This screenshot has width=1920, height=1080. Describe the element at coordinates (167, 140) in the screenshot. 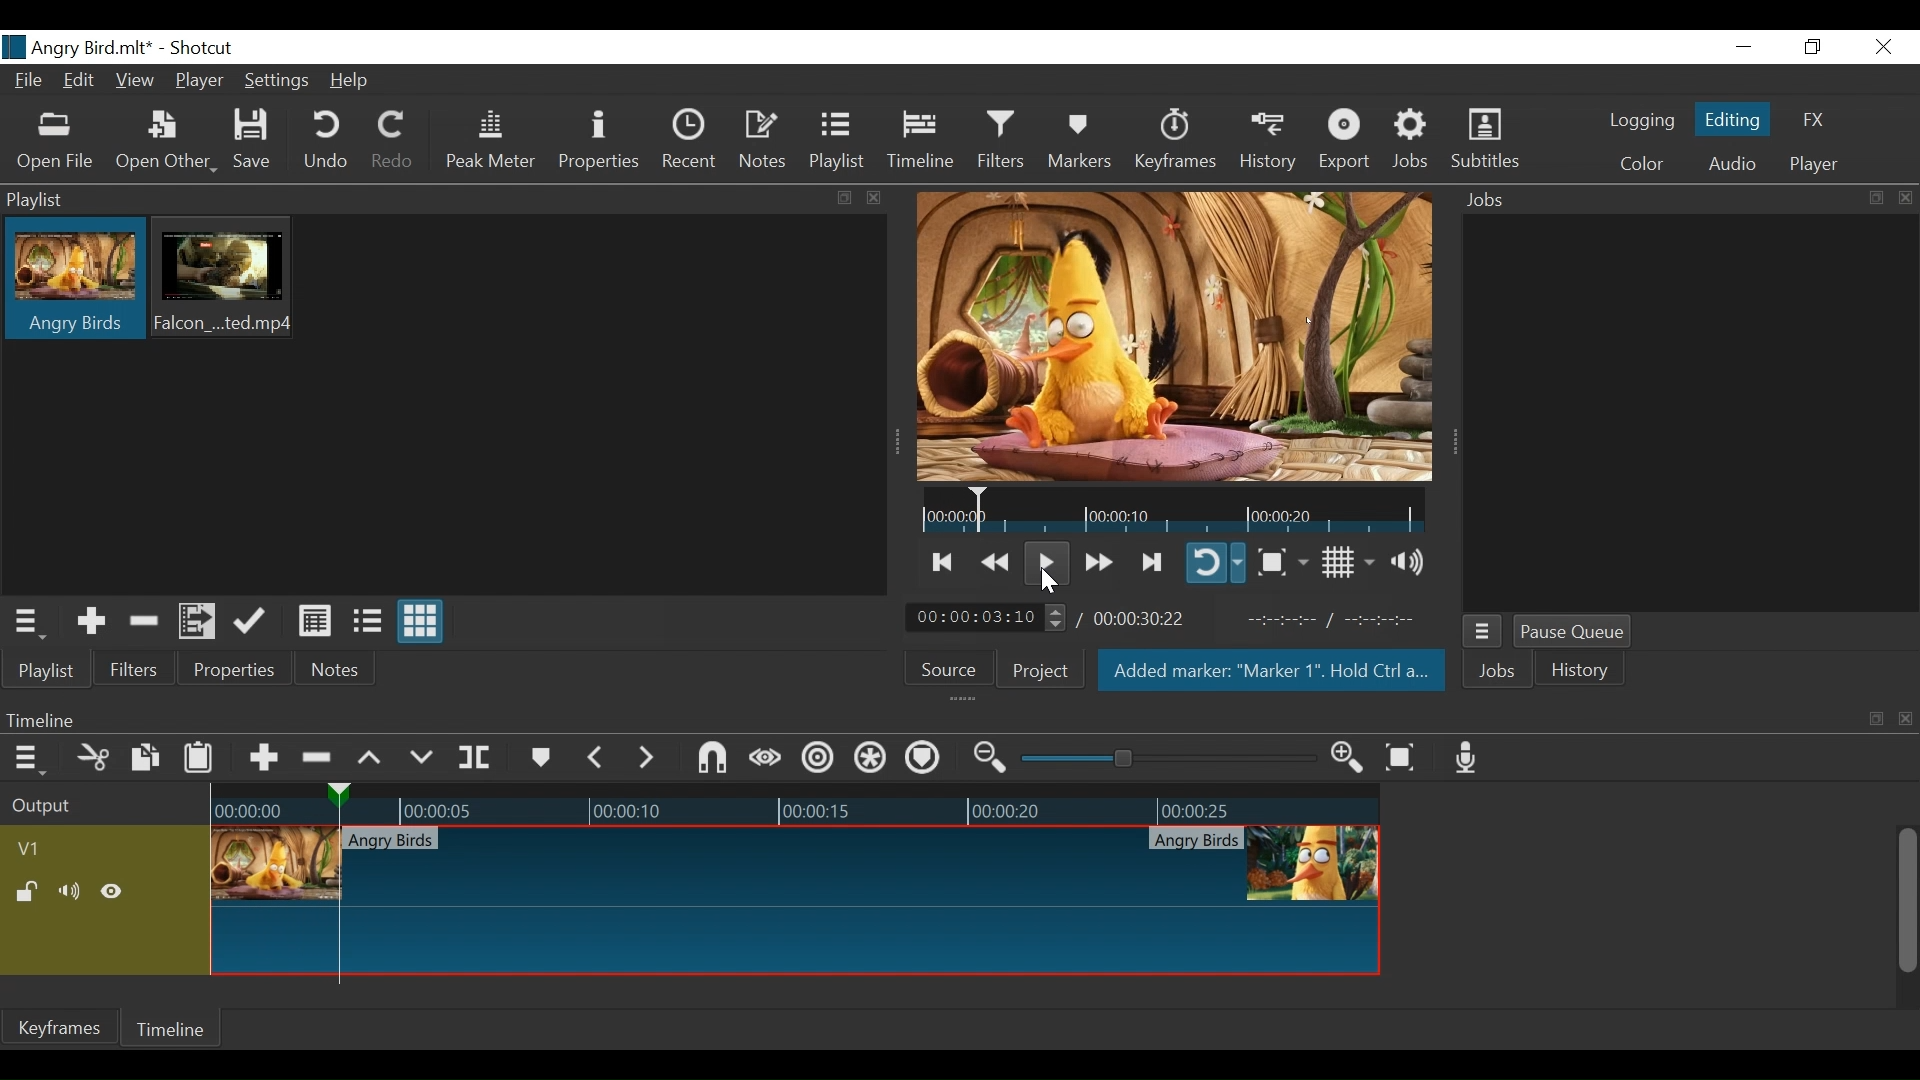

I see `Open Other` at that location.